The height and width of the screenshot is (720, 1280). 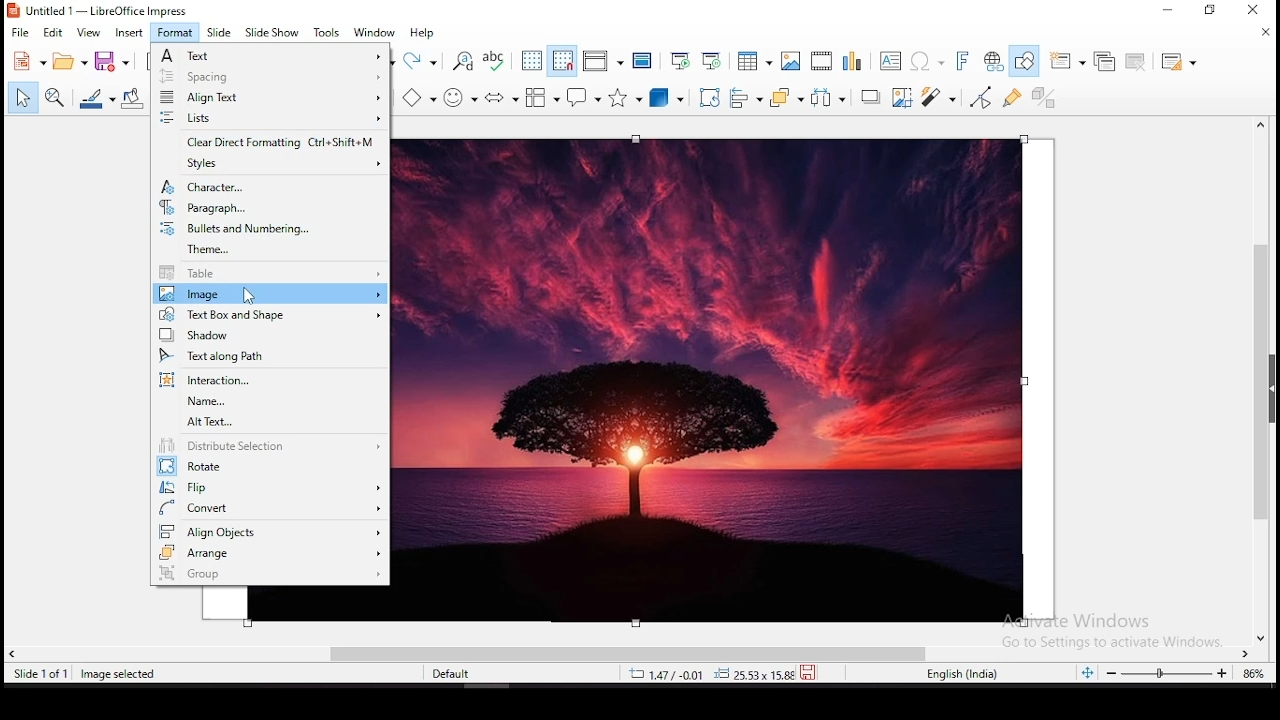 What do you see at coordinates (531, 61) in the screenshot?
I see `display grid` at bounding box center [531, 61].